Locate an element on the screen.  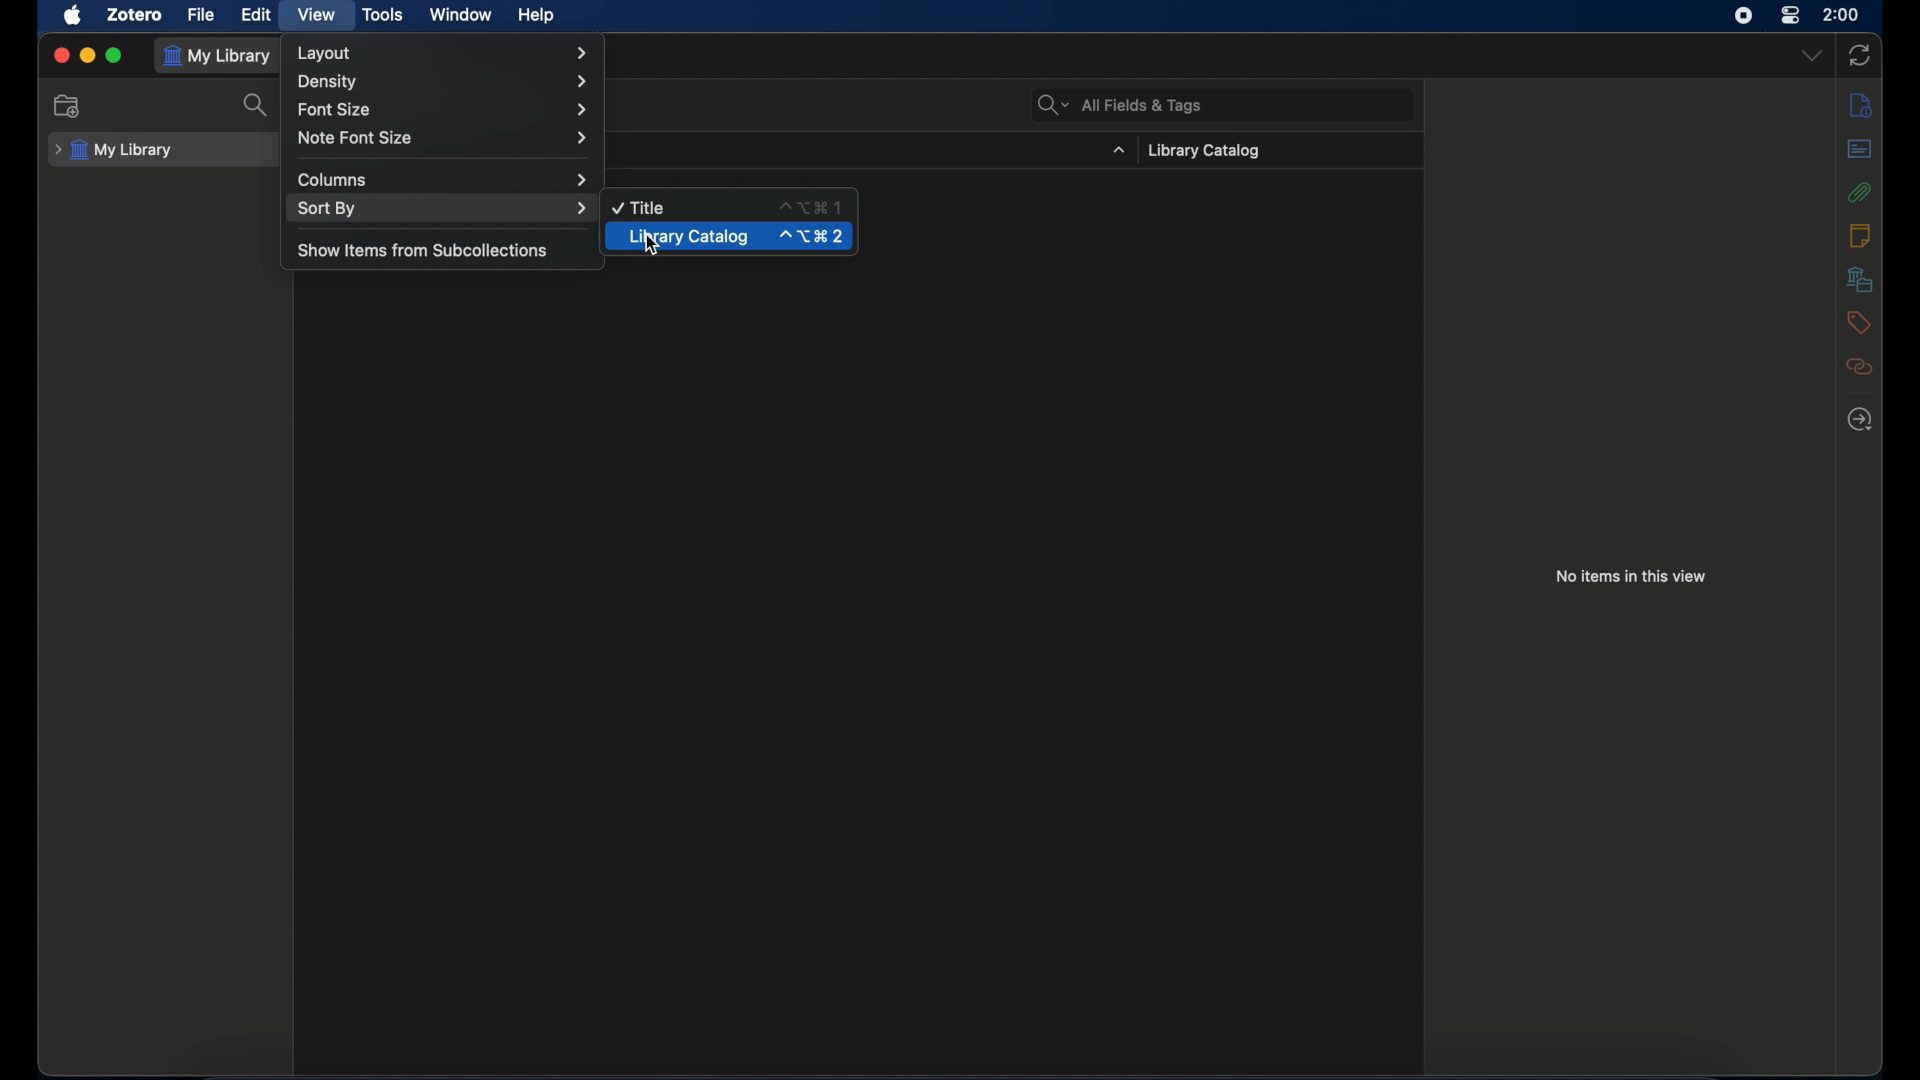
sort by is located at coordinates (442, 208).